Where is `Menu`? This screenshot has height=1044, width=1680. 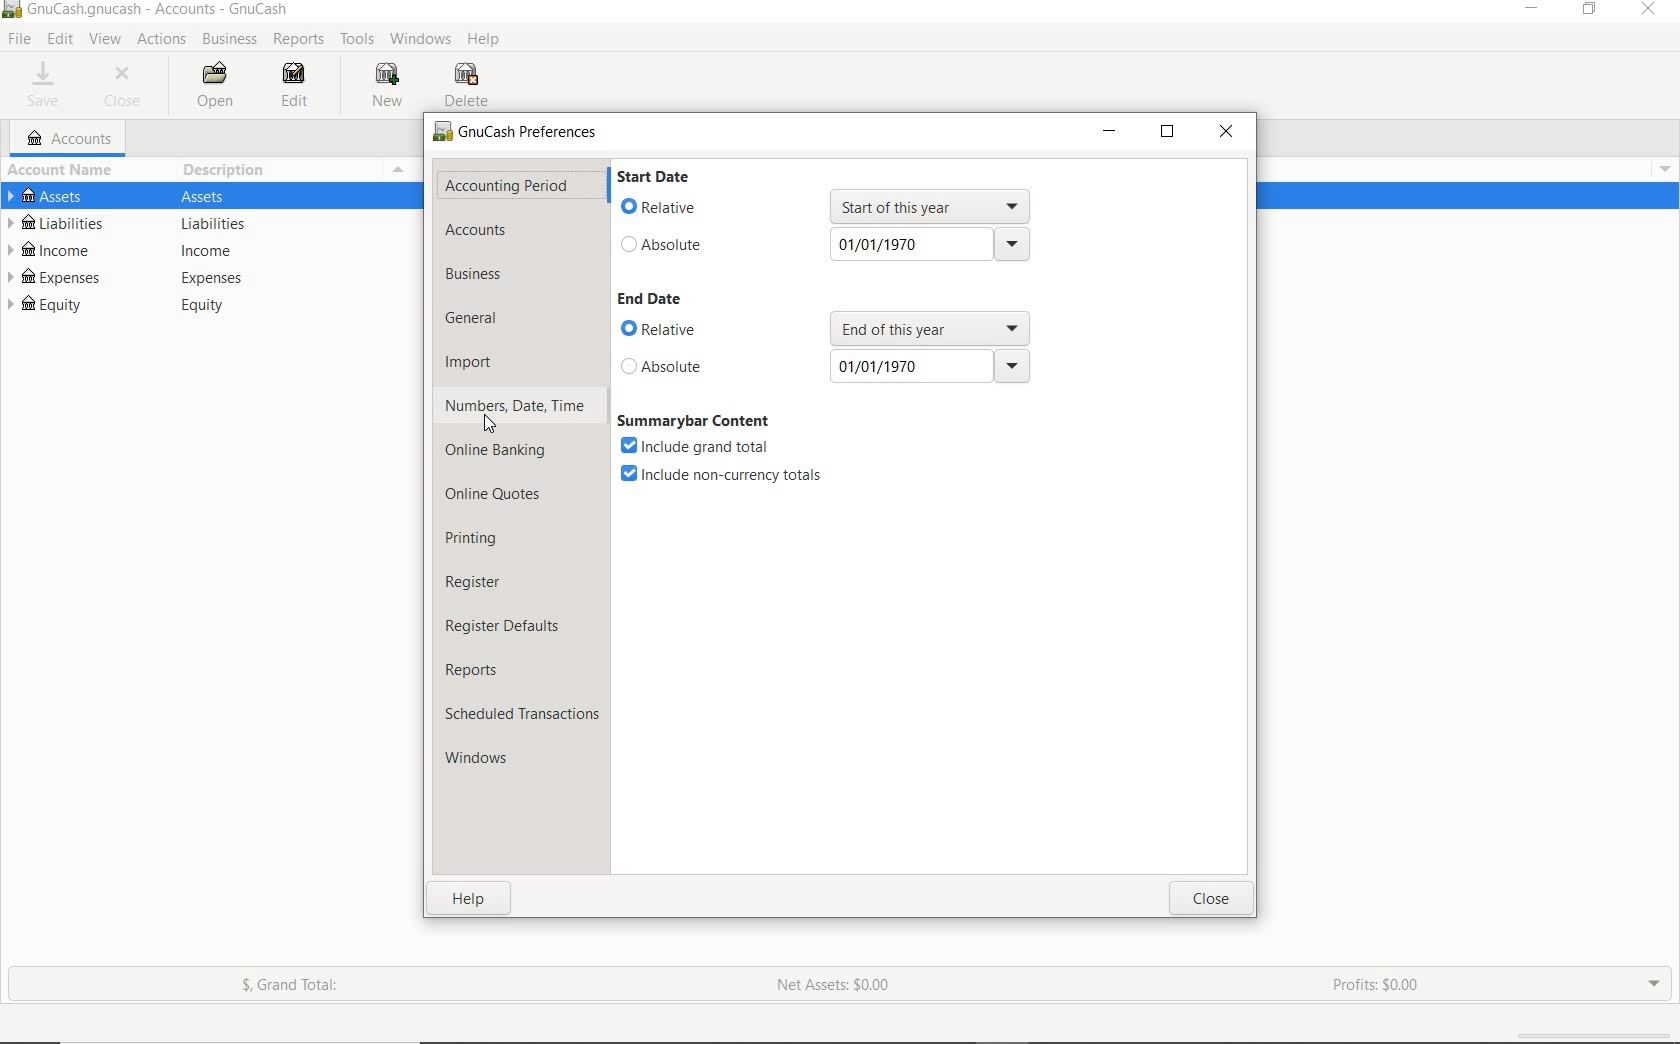 Menu is located at coordinates (1659, 167).